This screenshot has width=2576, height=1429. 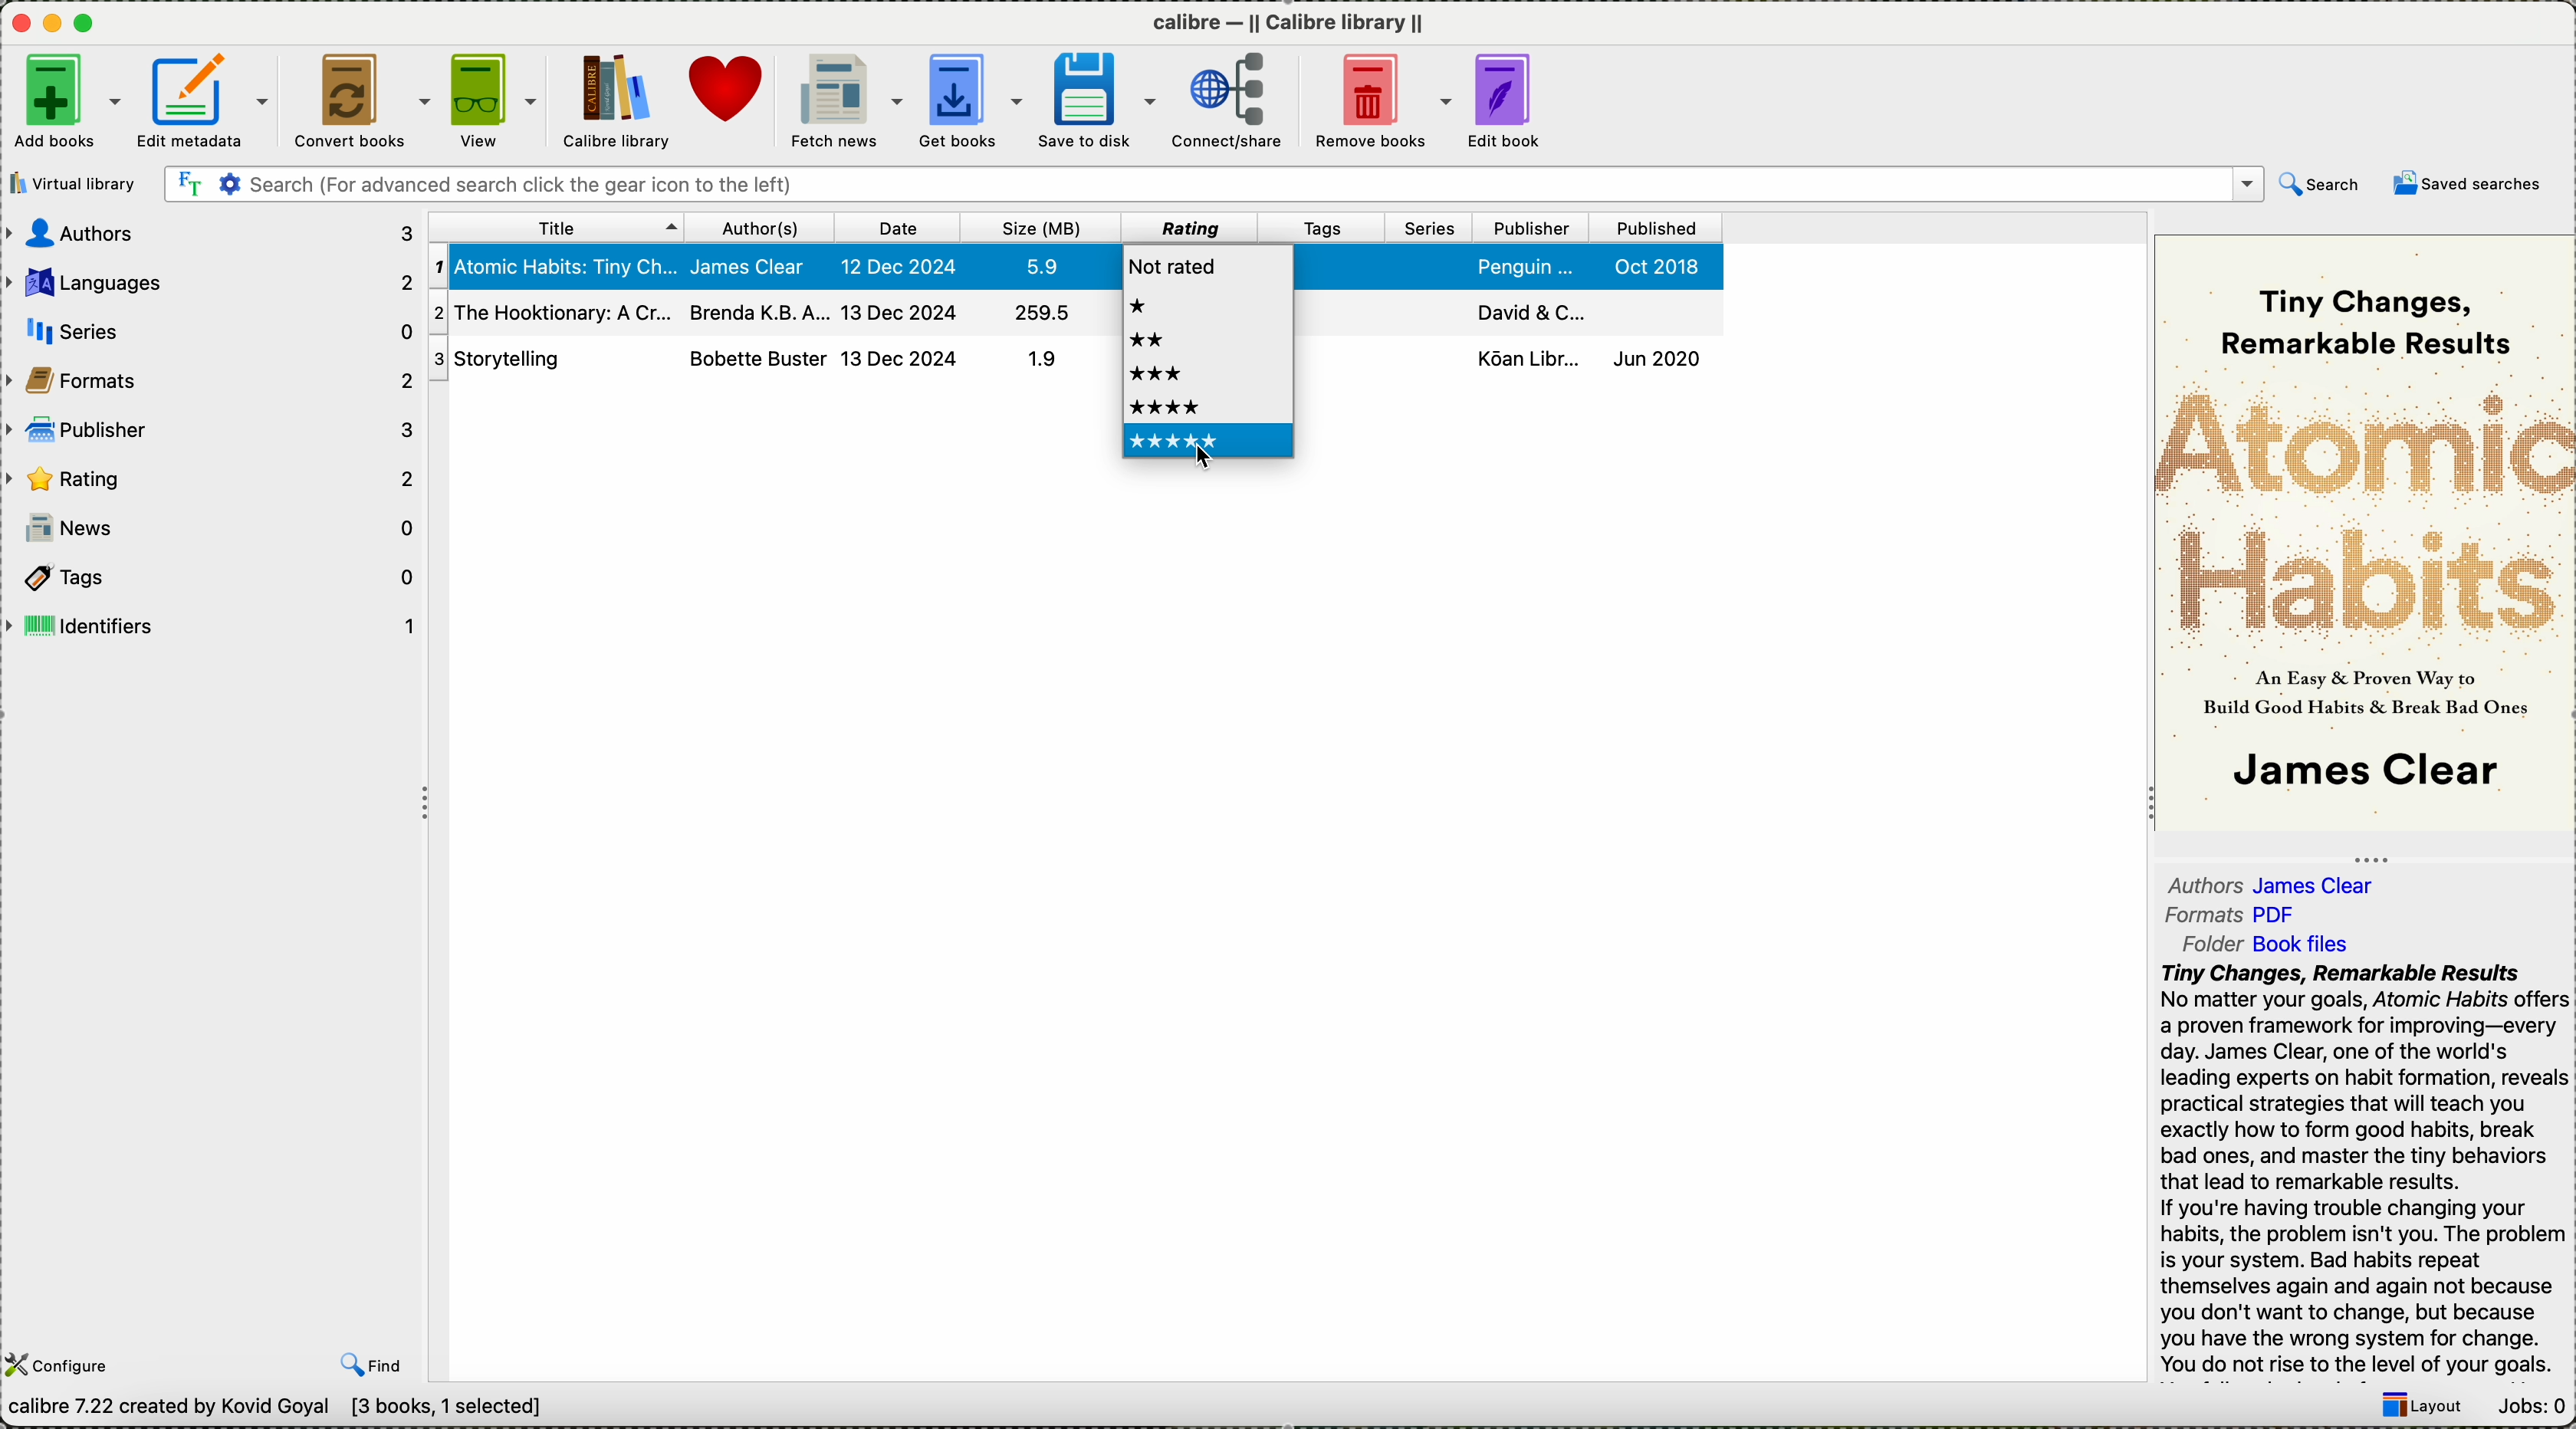 I want to click on oct 2018, so click(x=1662, y=266).